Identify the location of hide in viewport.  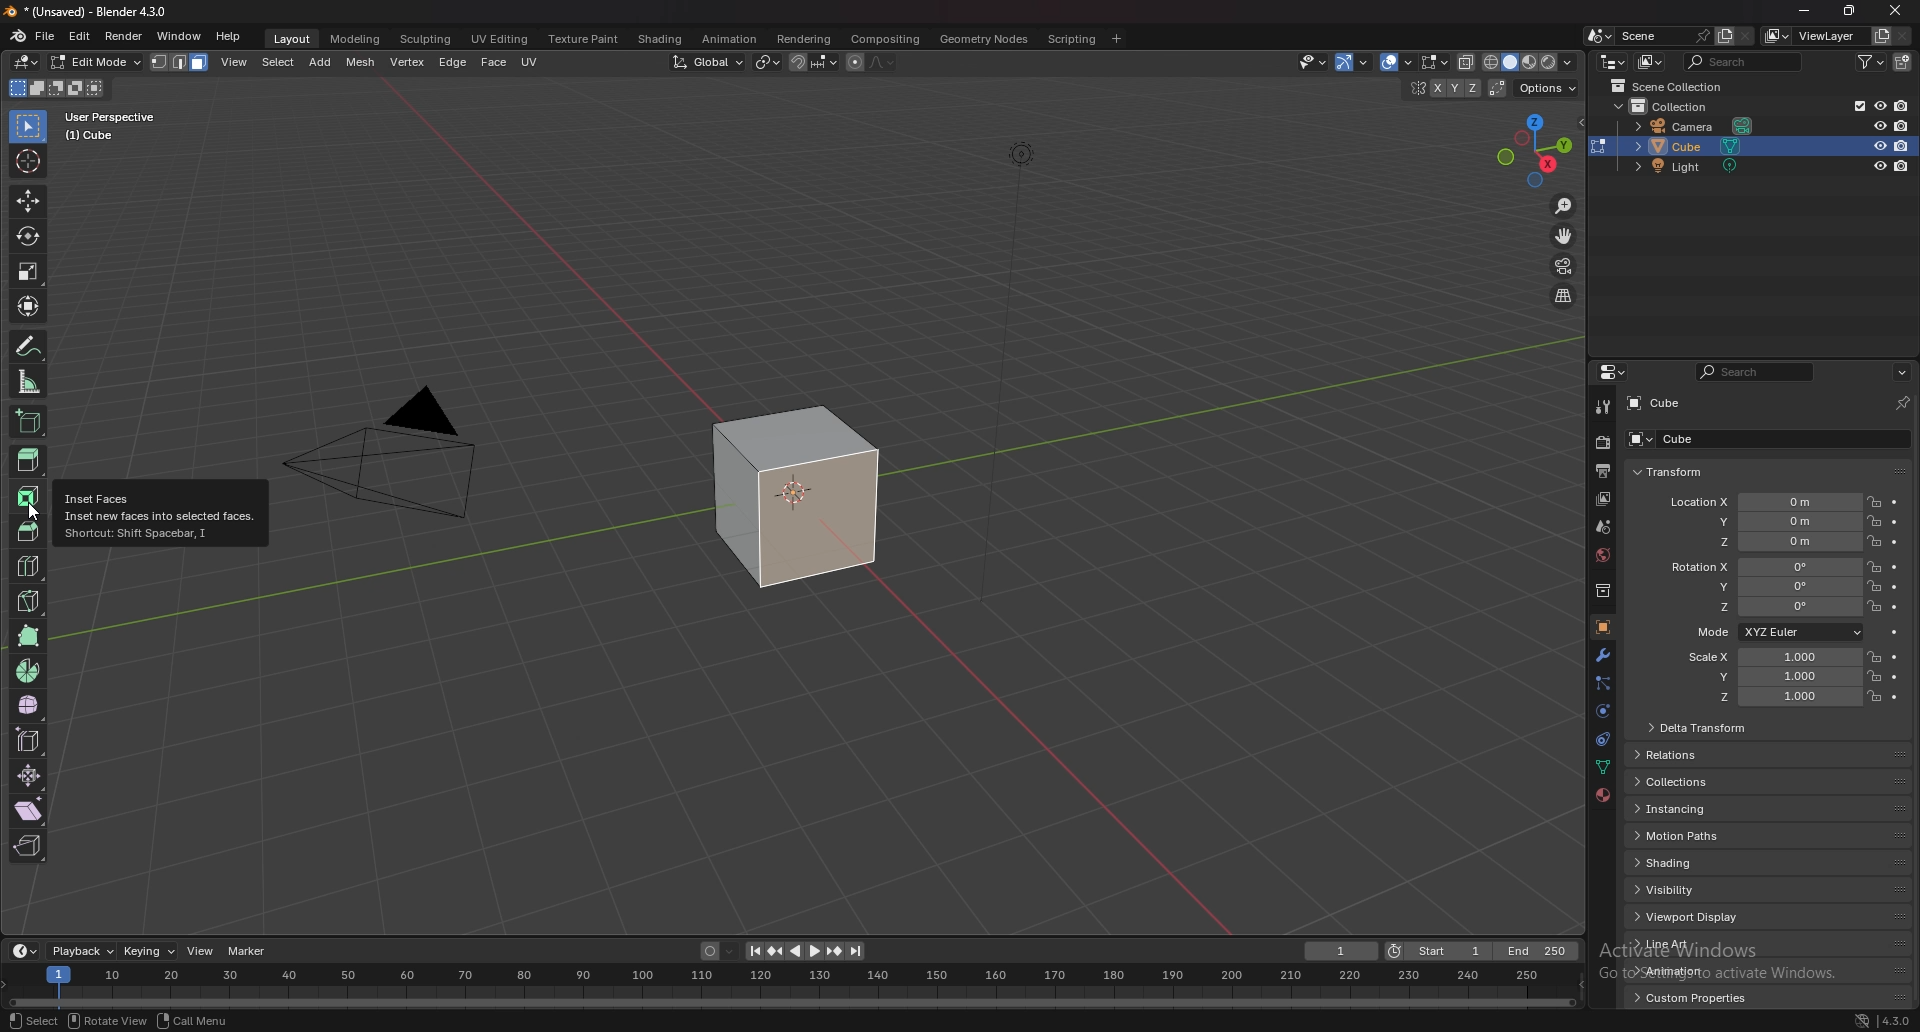
(1879, 123).